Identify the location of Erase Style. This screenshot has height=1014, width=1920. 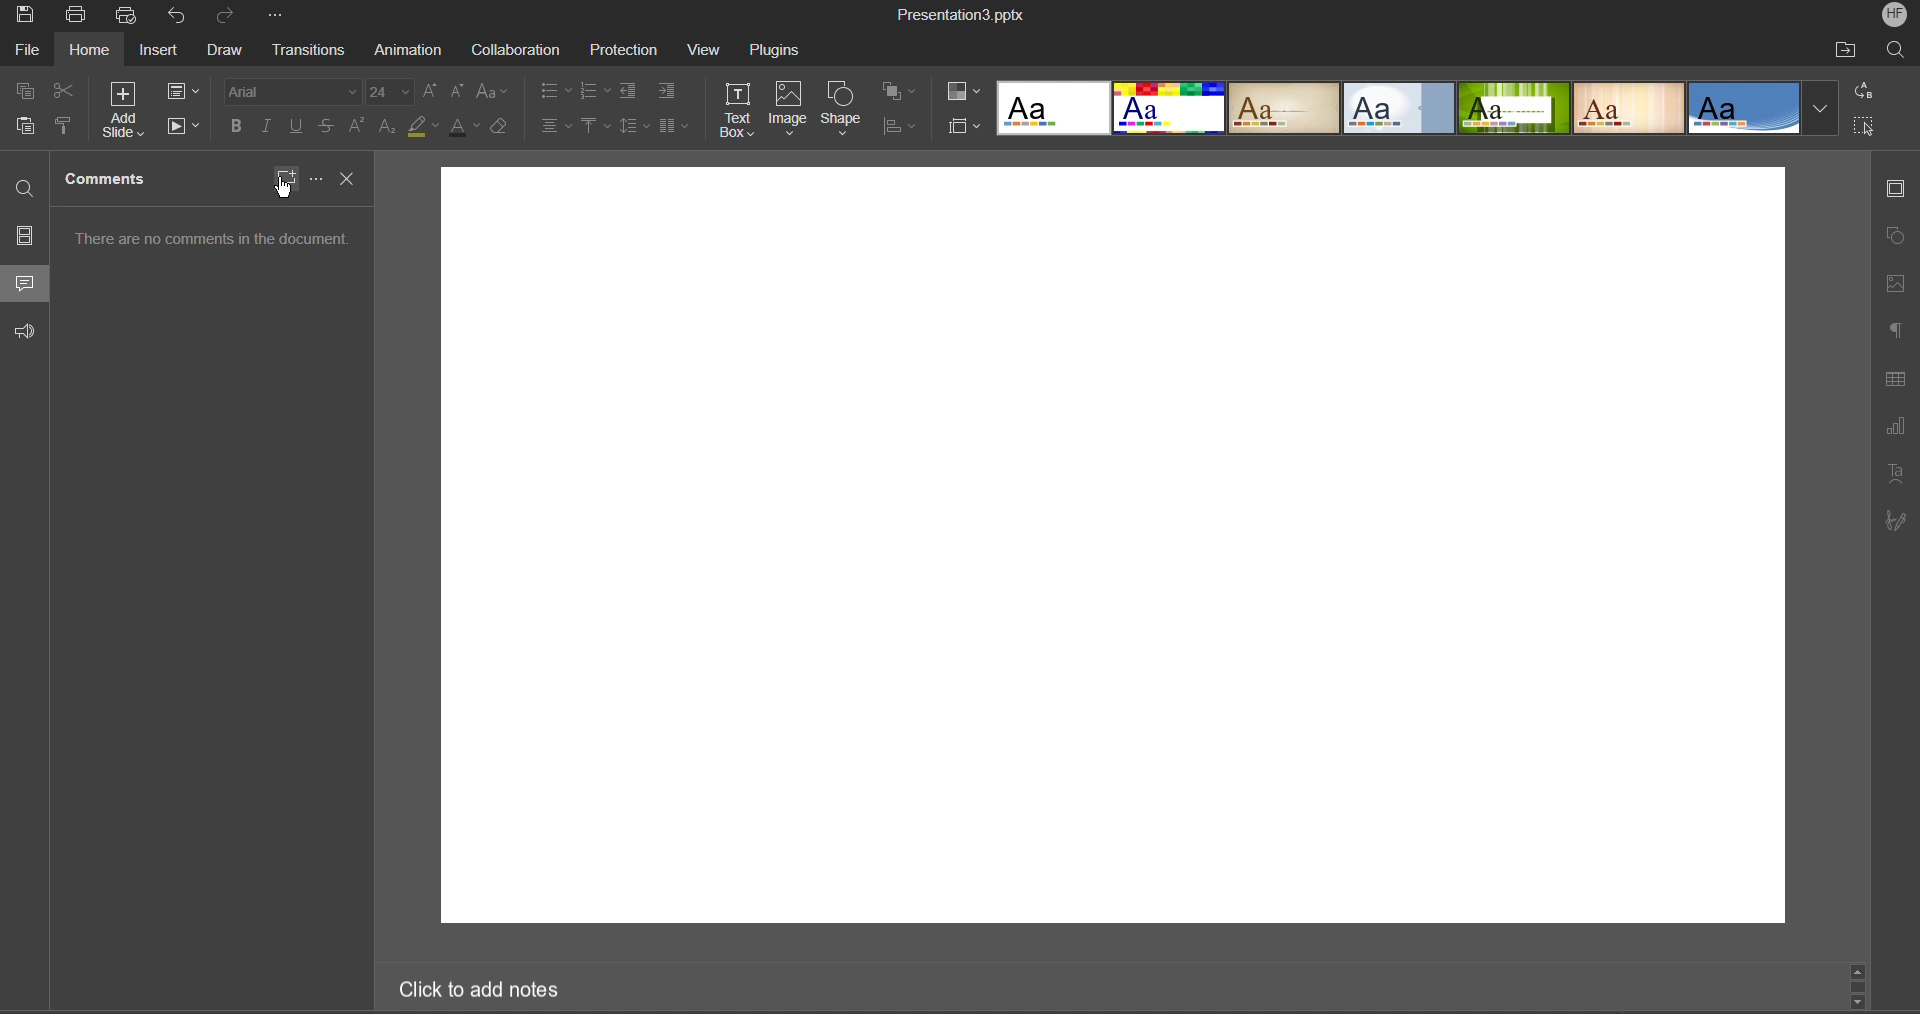
(501, 128).